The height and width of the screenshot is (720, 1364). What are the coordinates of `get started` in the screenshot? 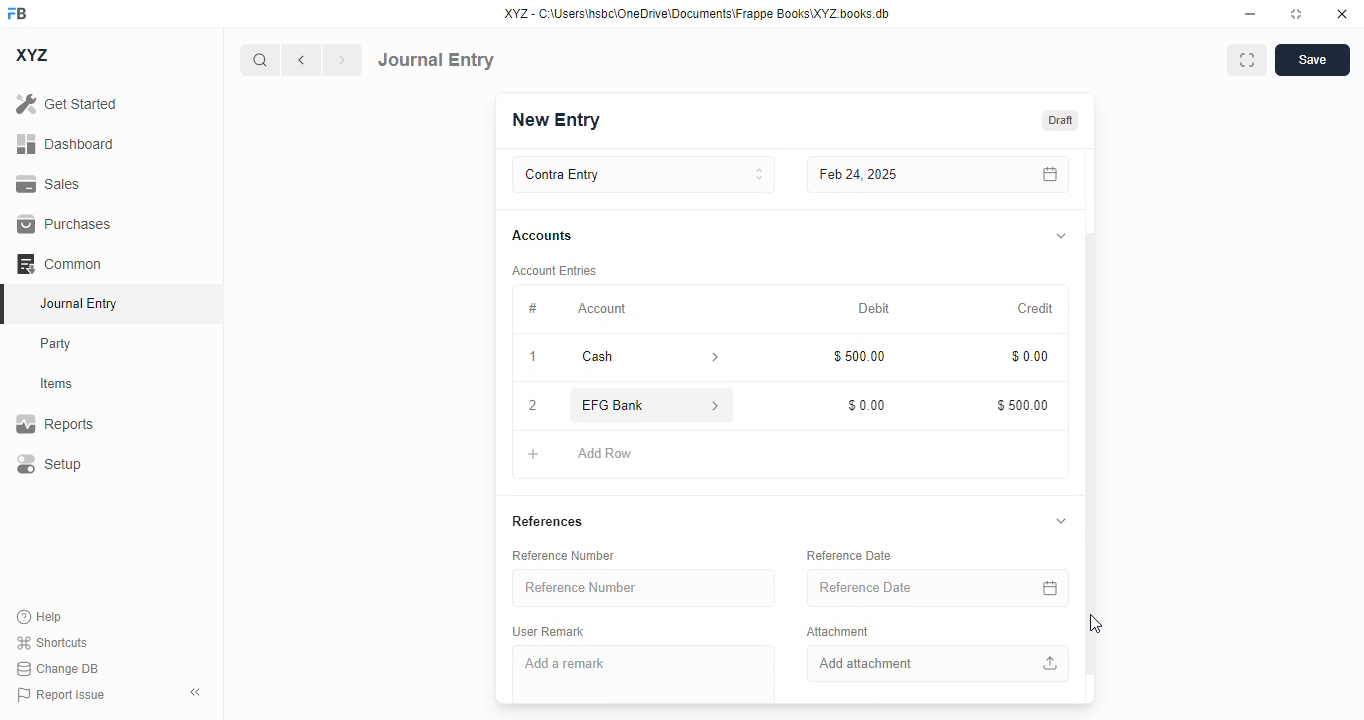 It's located at (67, 104).